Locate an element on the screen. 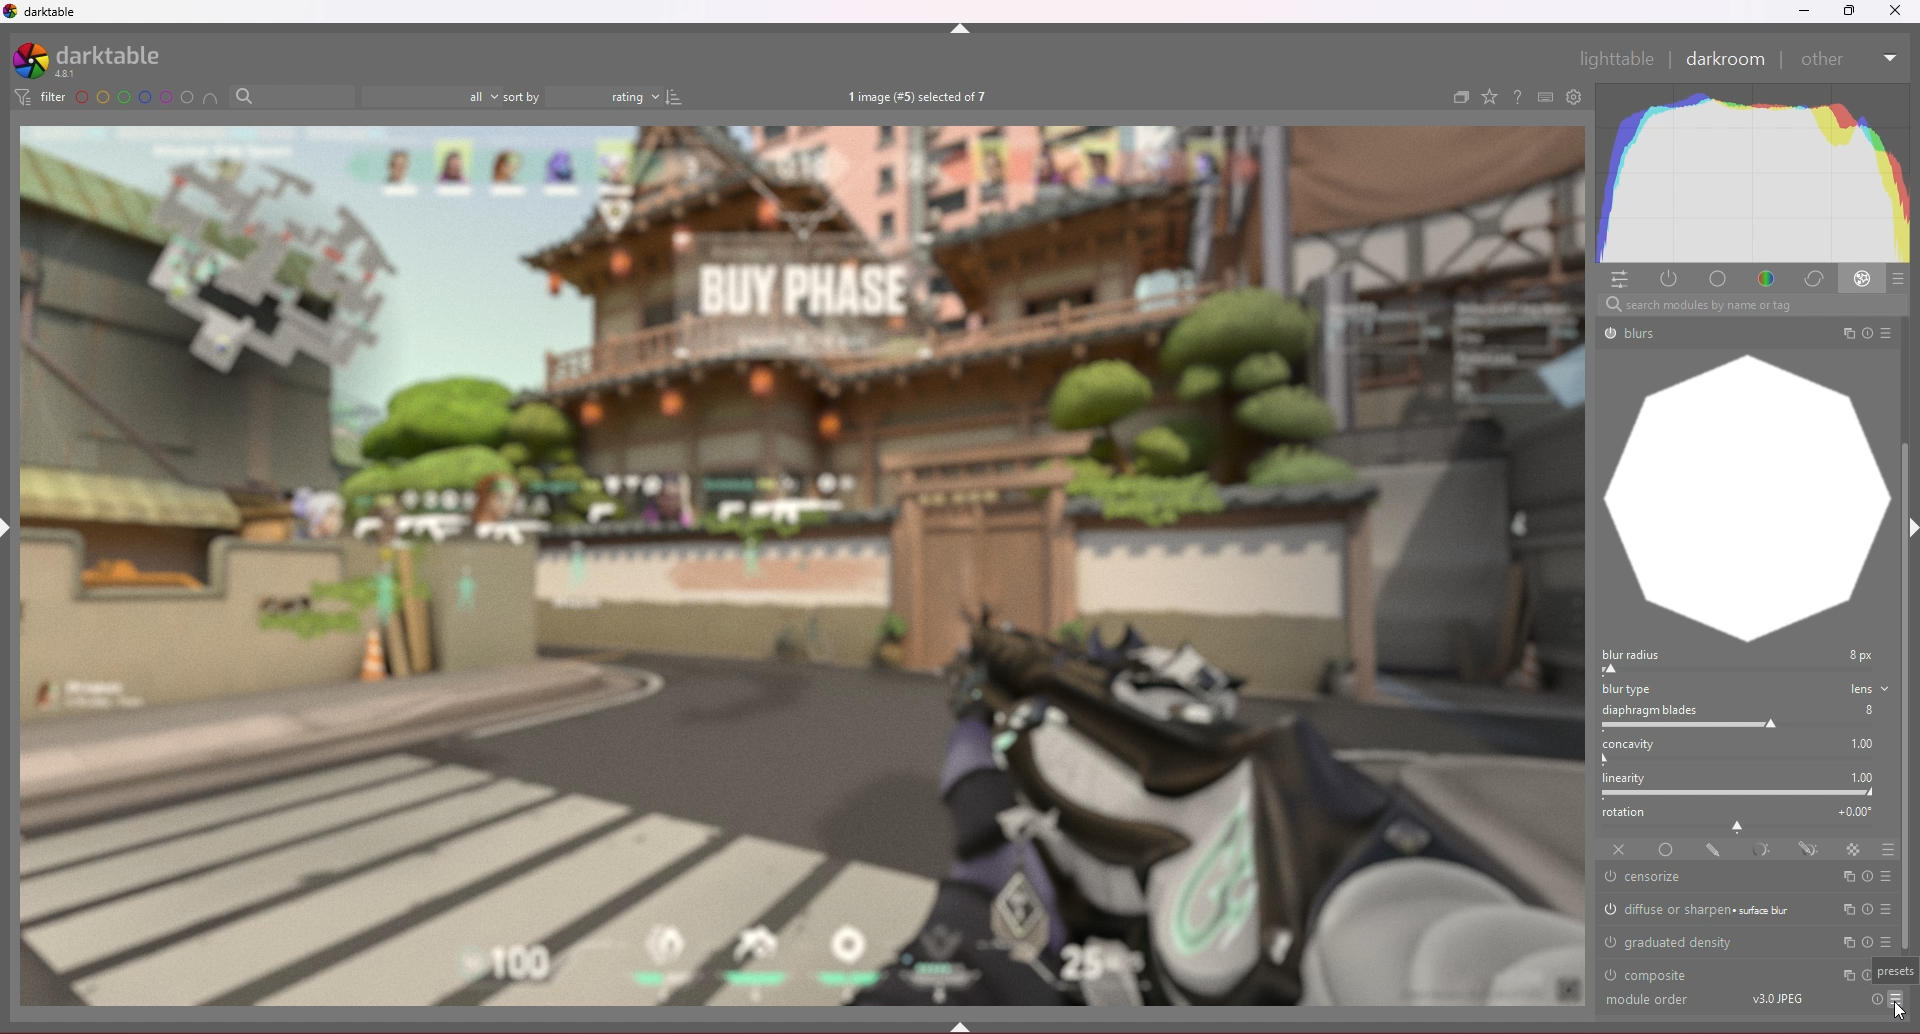 The image size is (1920, 1034).  is located at coordinates (1655, 1001).